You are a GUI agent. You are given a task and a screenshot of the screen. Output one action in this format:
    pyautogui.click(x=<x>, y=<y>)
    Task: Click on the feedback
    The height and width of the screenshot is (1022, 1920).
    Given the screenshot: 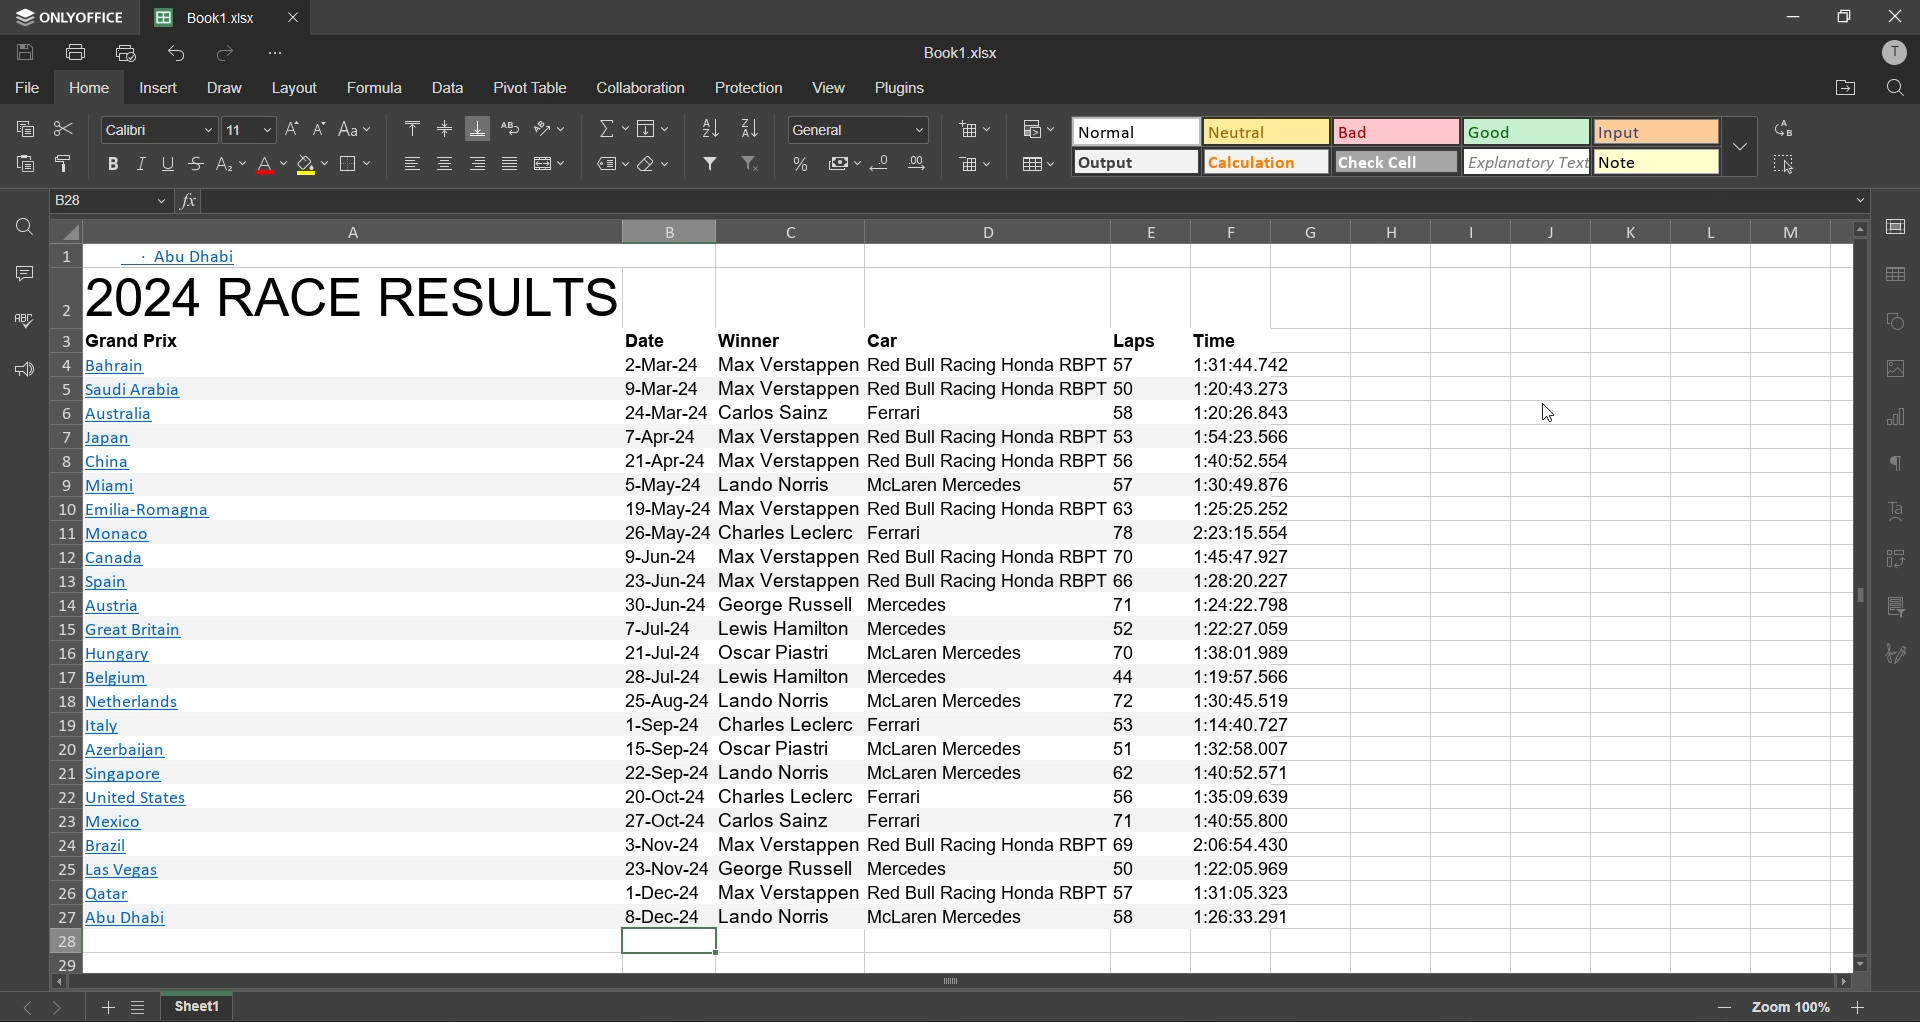 What is the action you would take?
    pyautogui.click(x=20, y=372)
    